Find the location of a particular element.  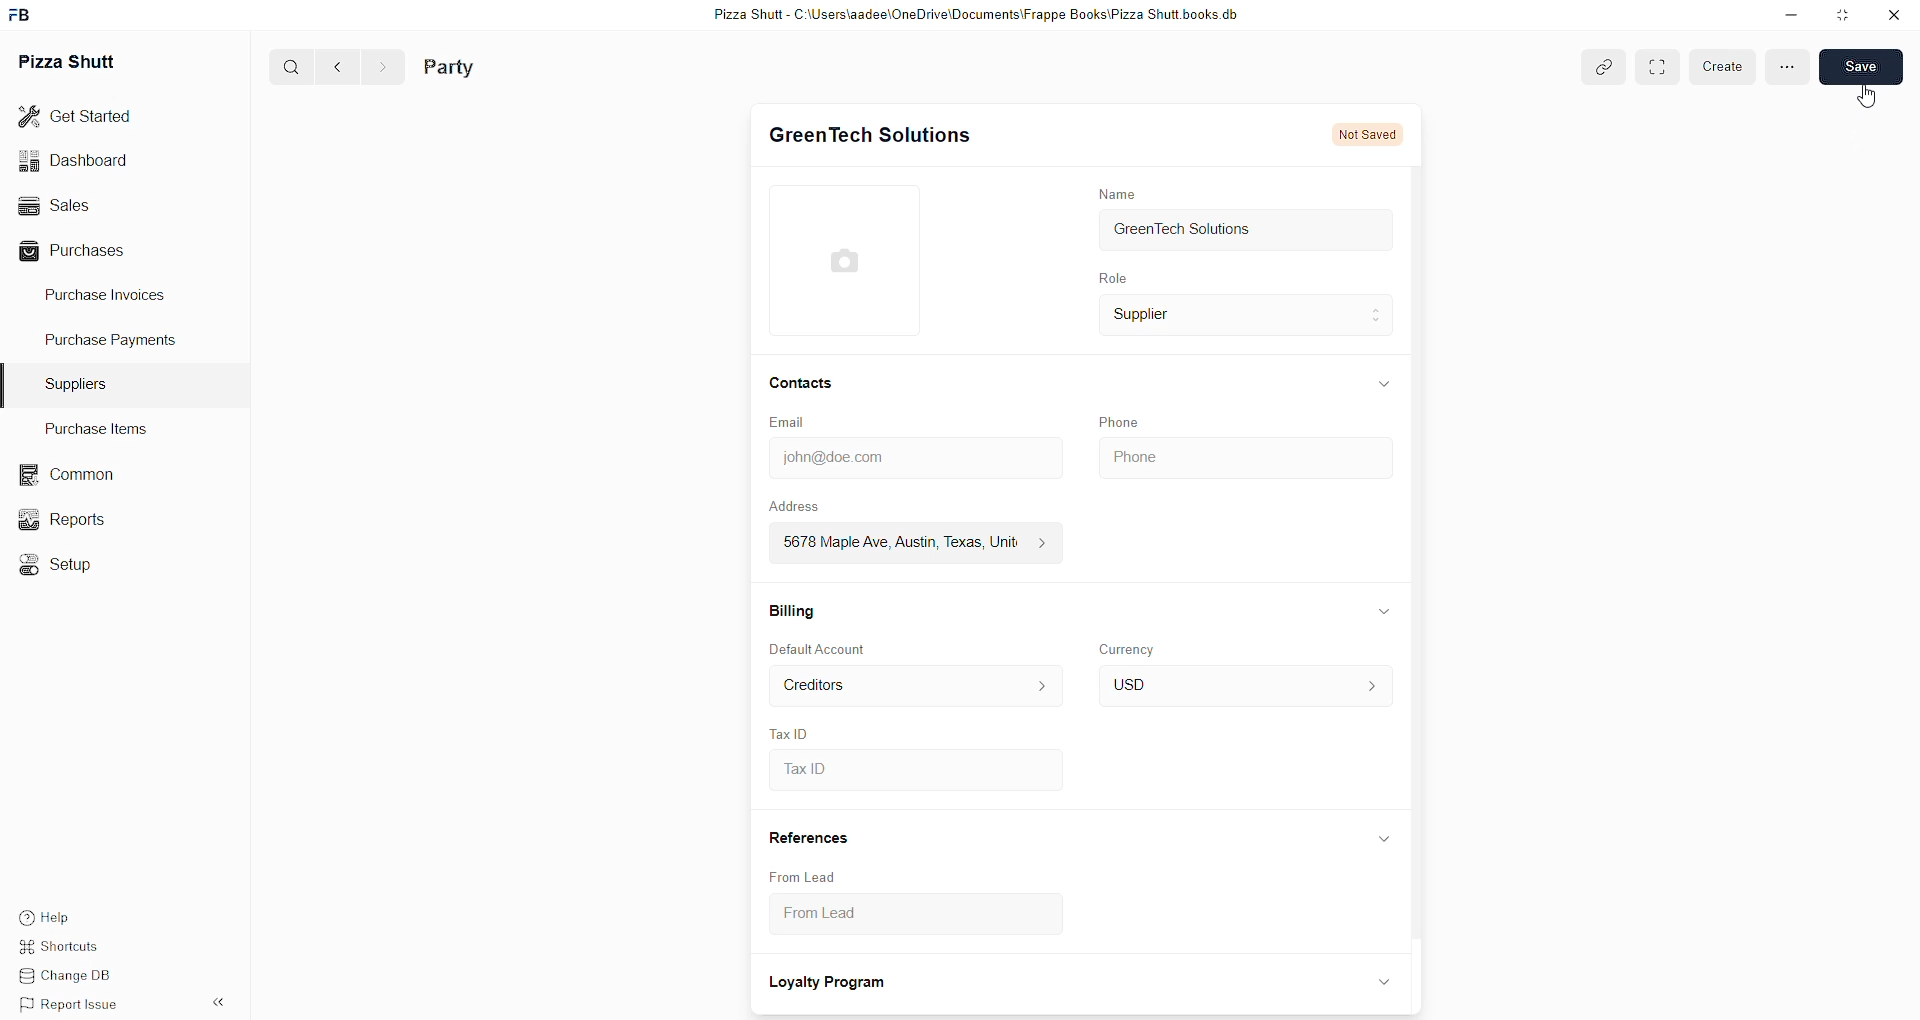

Role is located at coordinates (1111, 279).